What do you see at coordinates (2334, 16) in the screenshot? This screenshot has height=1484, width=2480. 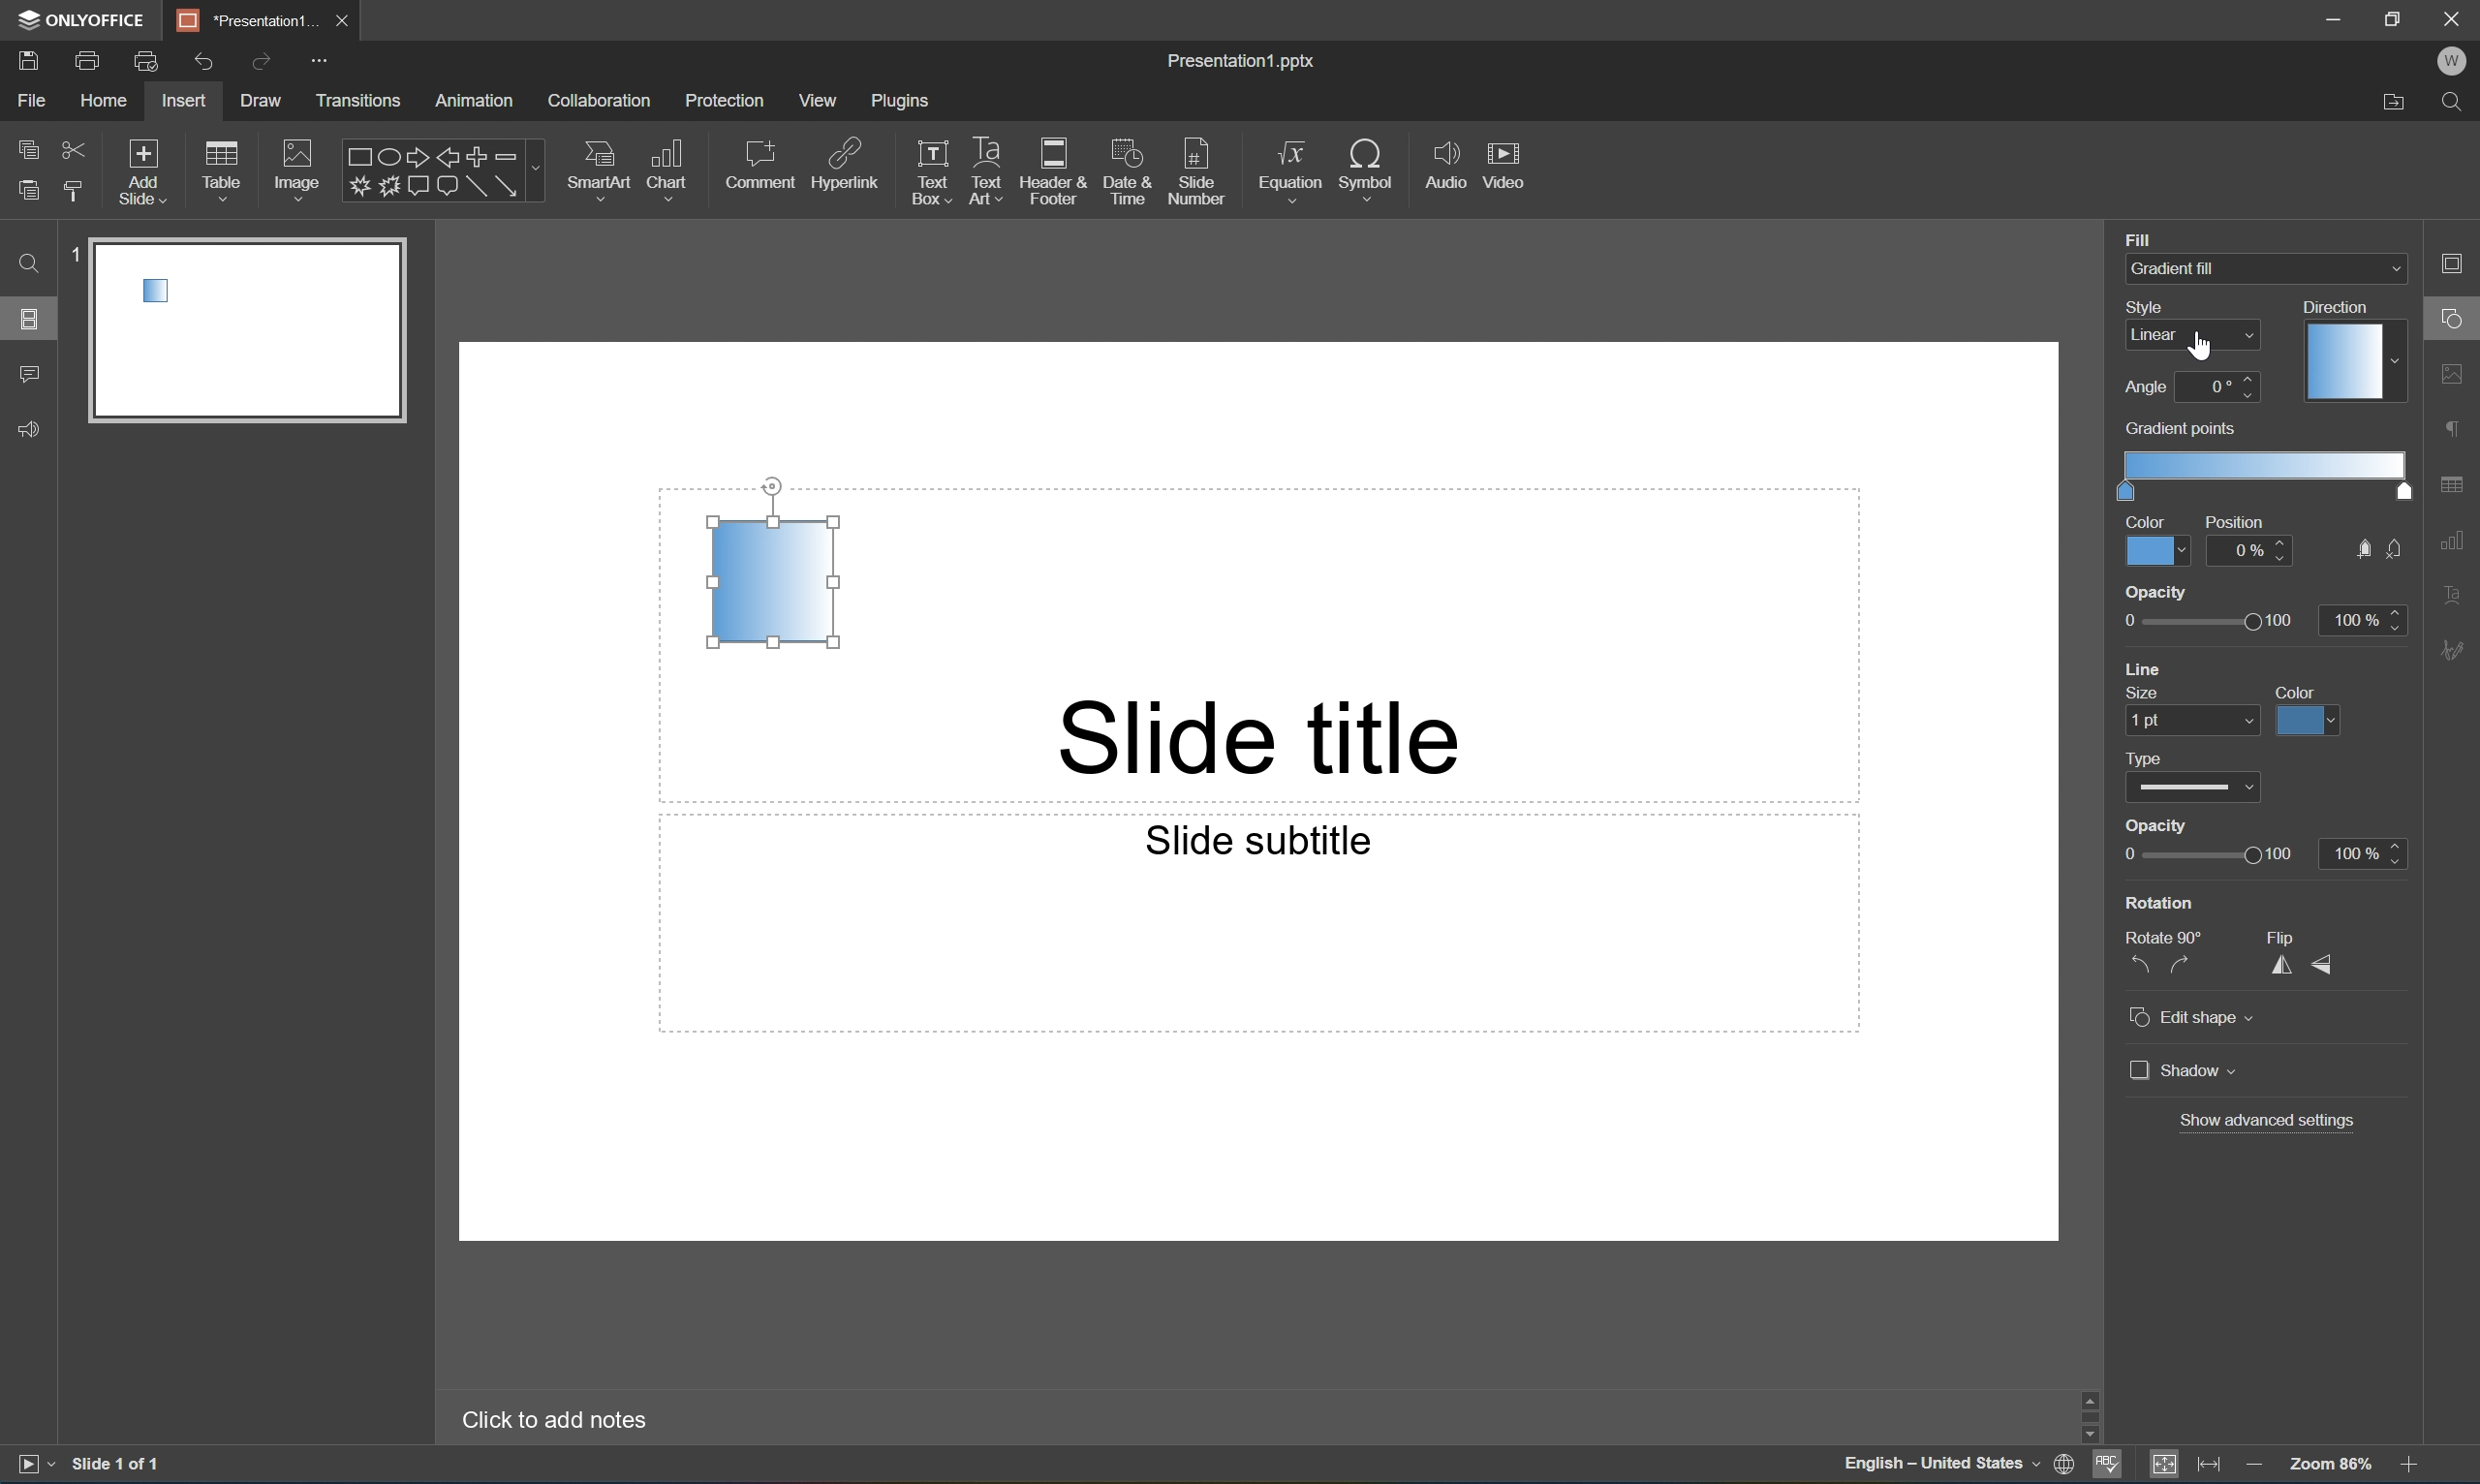 I see `Minimize` at bounding box center [2334, 16].